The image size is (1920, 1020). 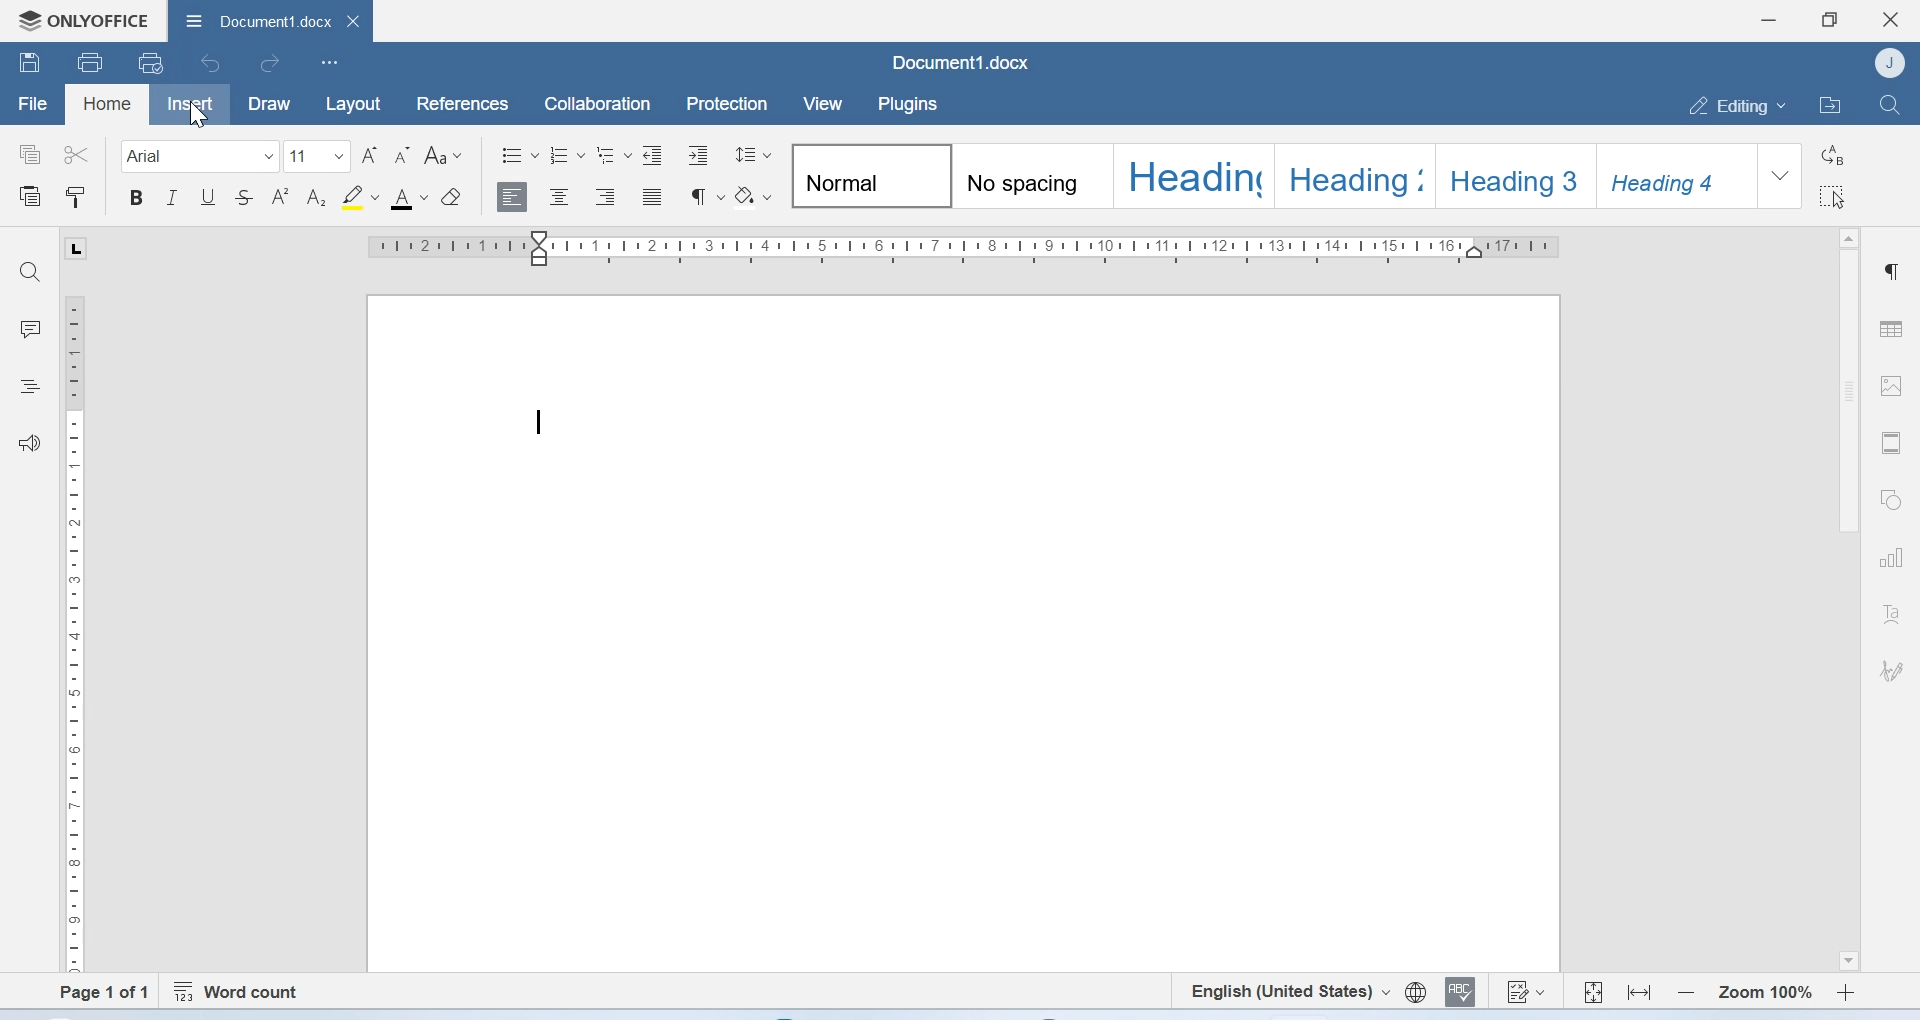 I want to click on Decrease indent, so click(x=654, y=153).